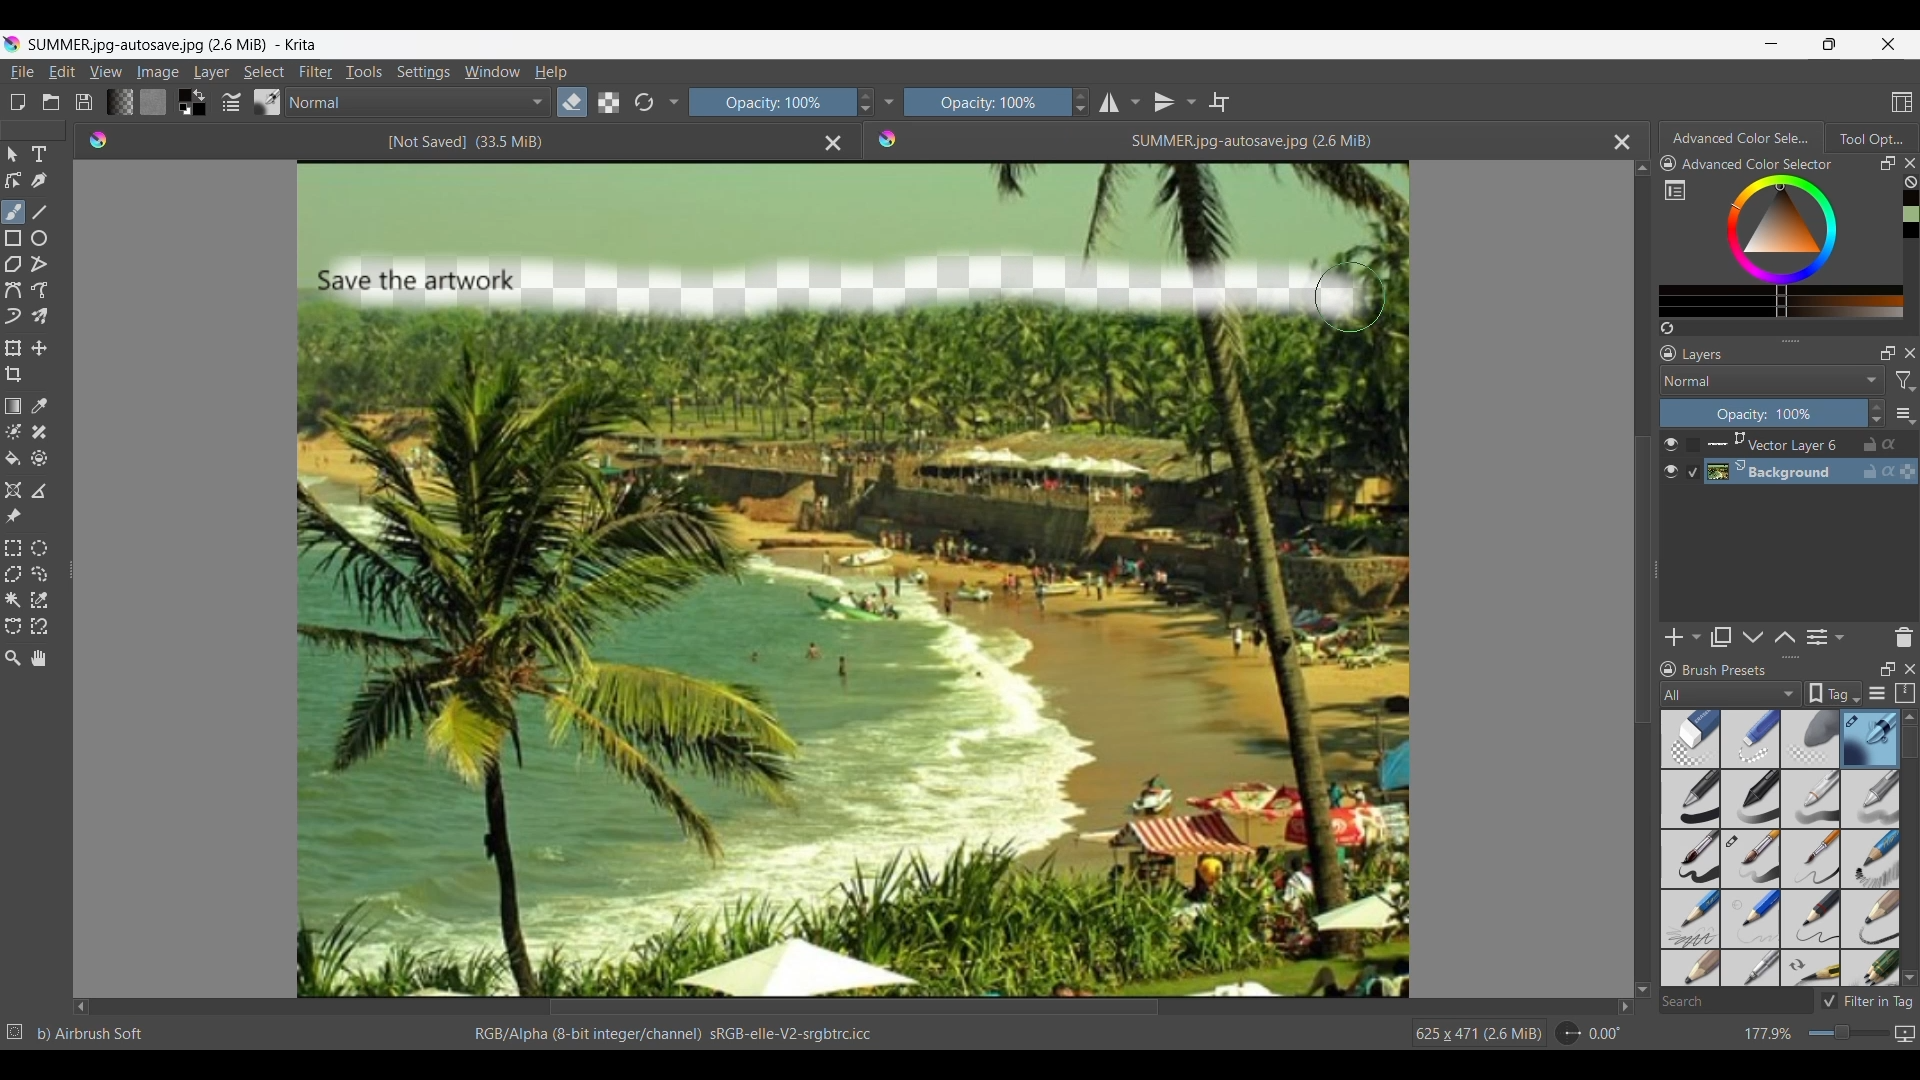  I want to click on Smart patch tool, so click(40, 432).